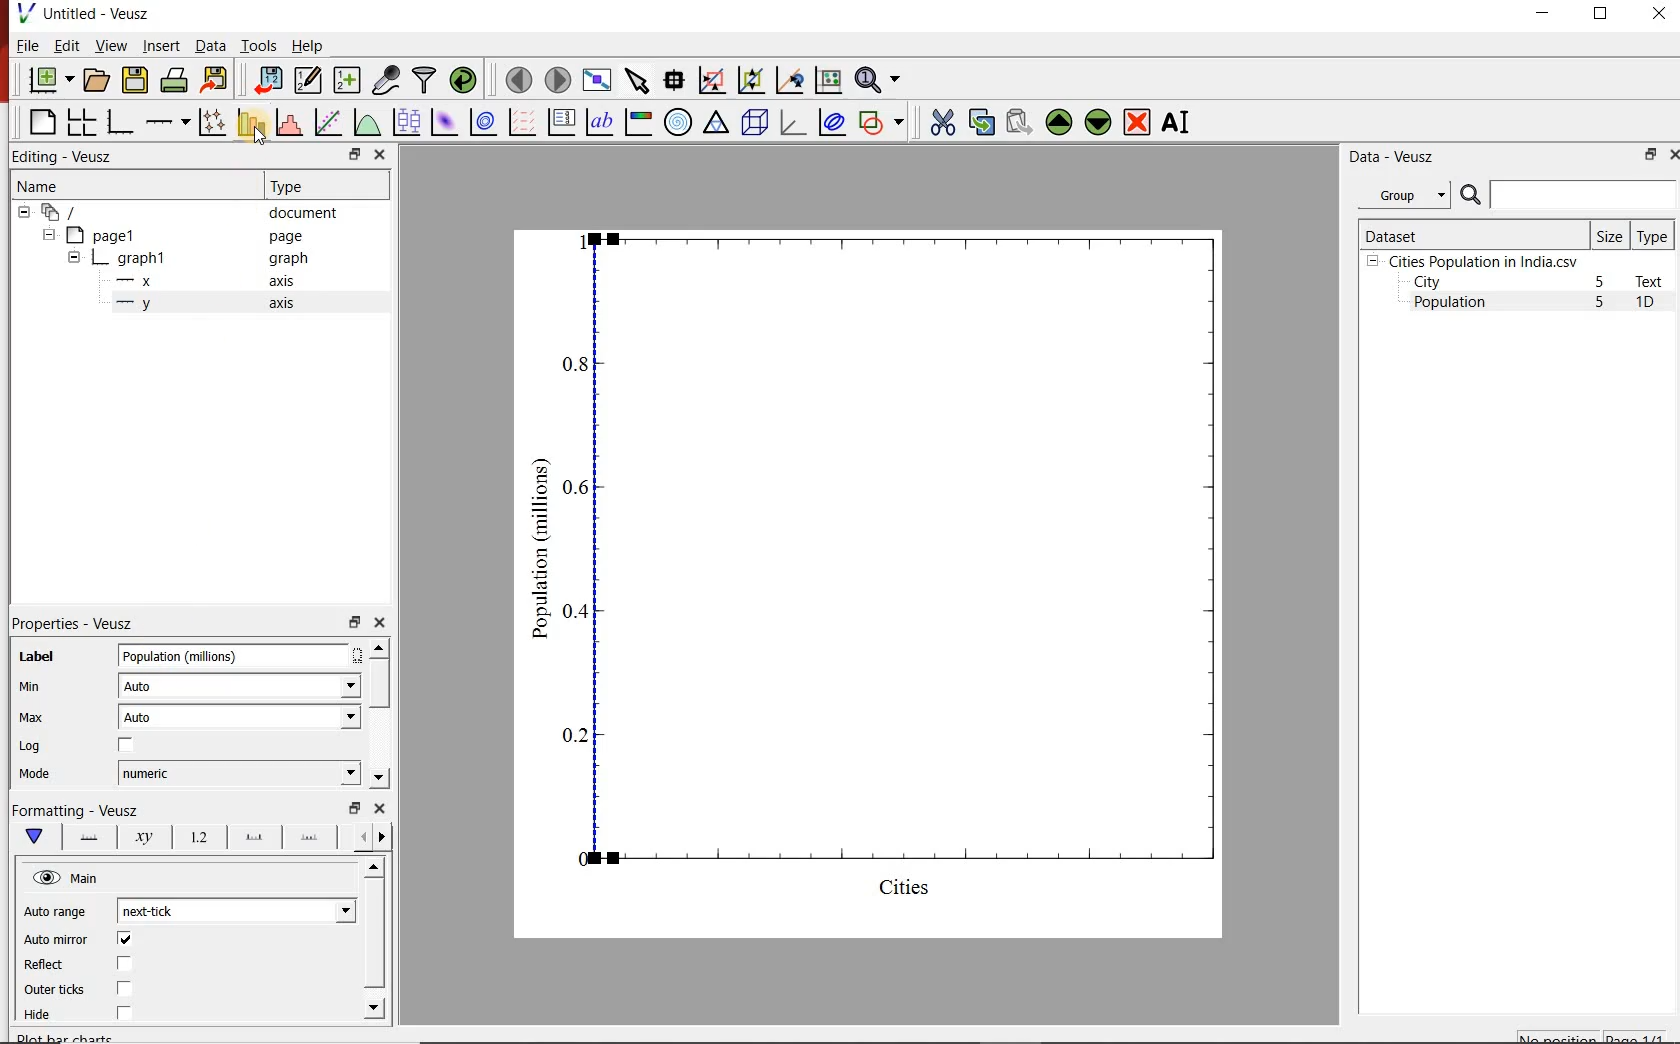 The height and width of the screenshot is (1044, 1680). What do you see at coordinates (375, 836) in the screenshot?
I see `Grid lines` at bounding box center [375, 836].